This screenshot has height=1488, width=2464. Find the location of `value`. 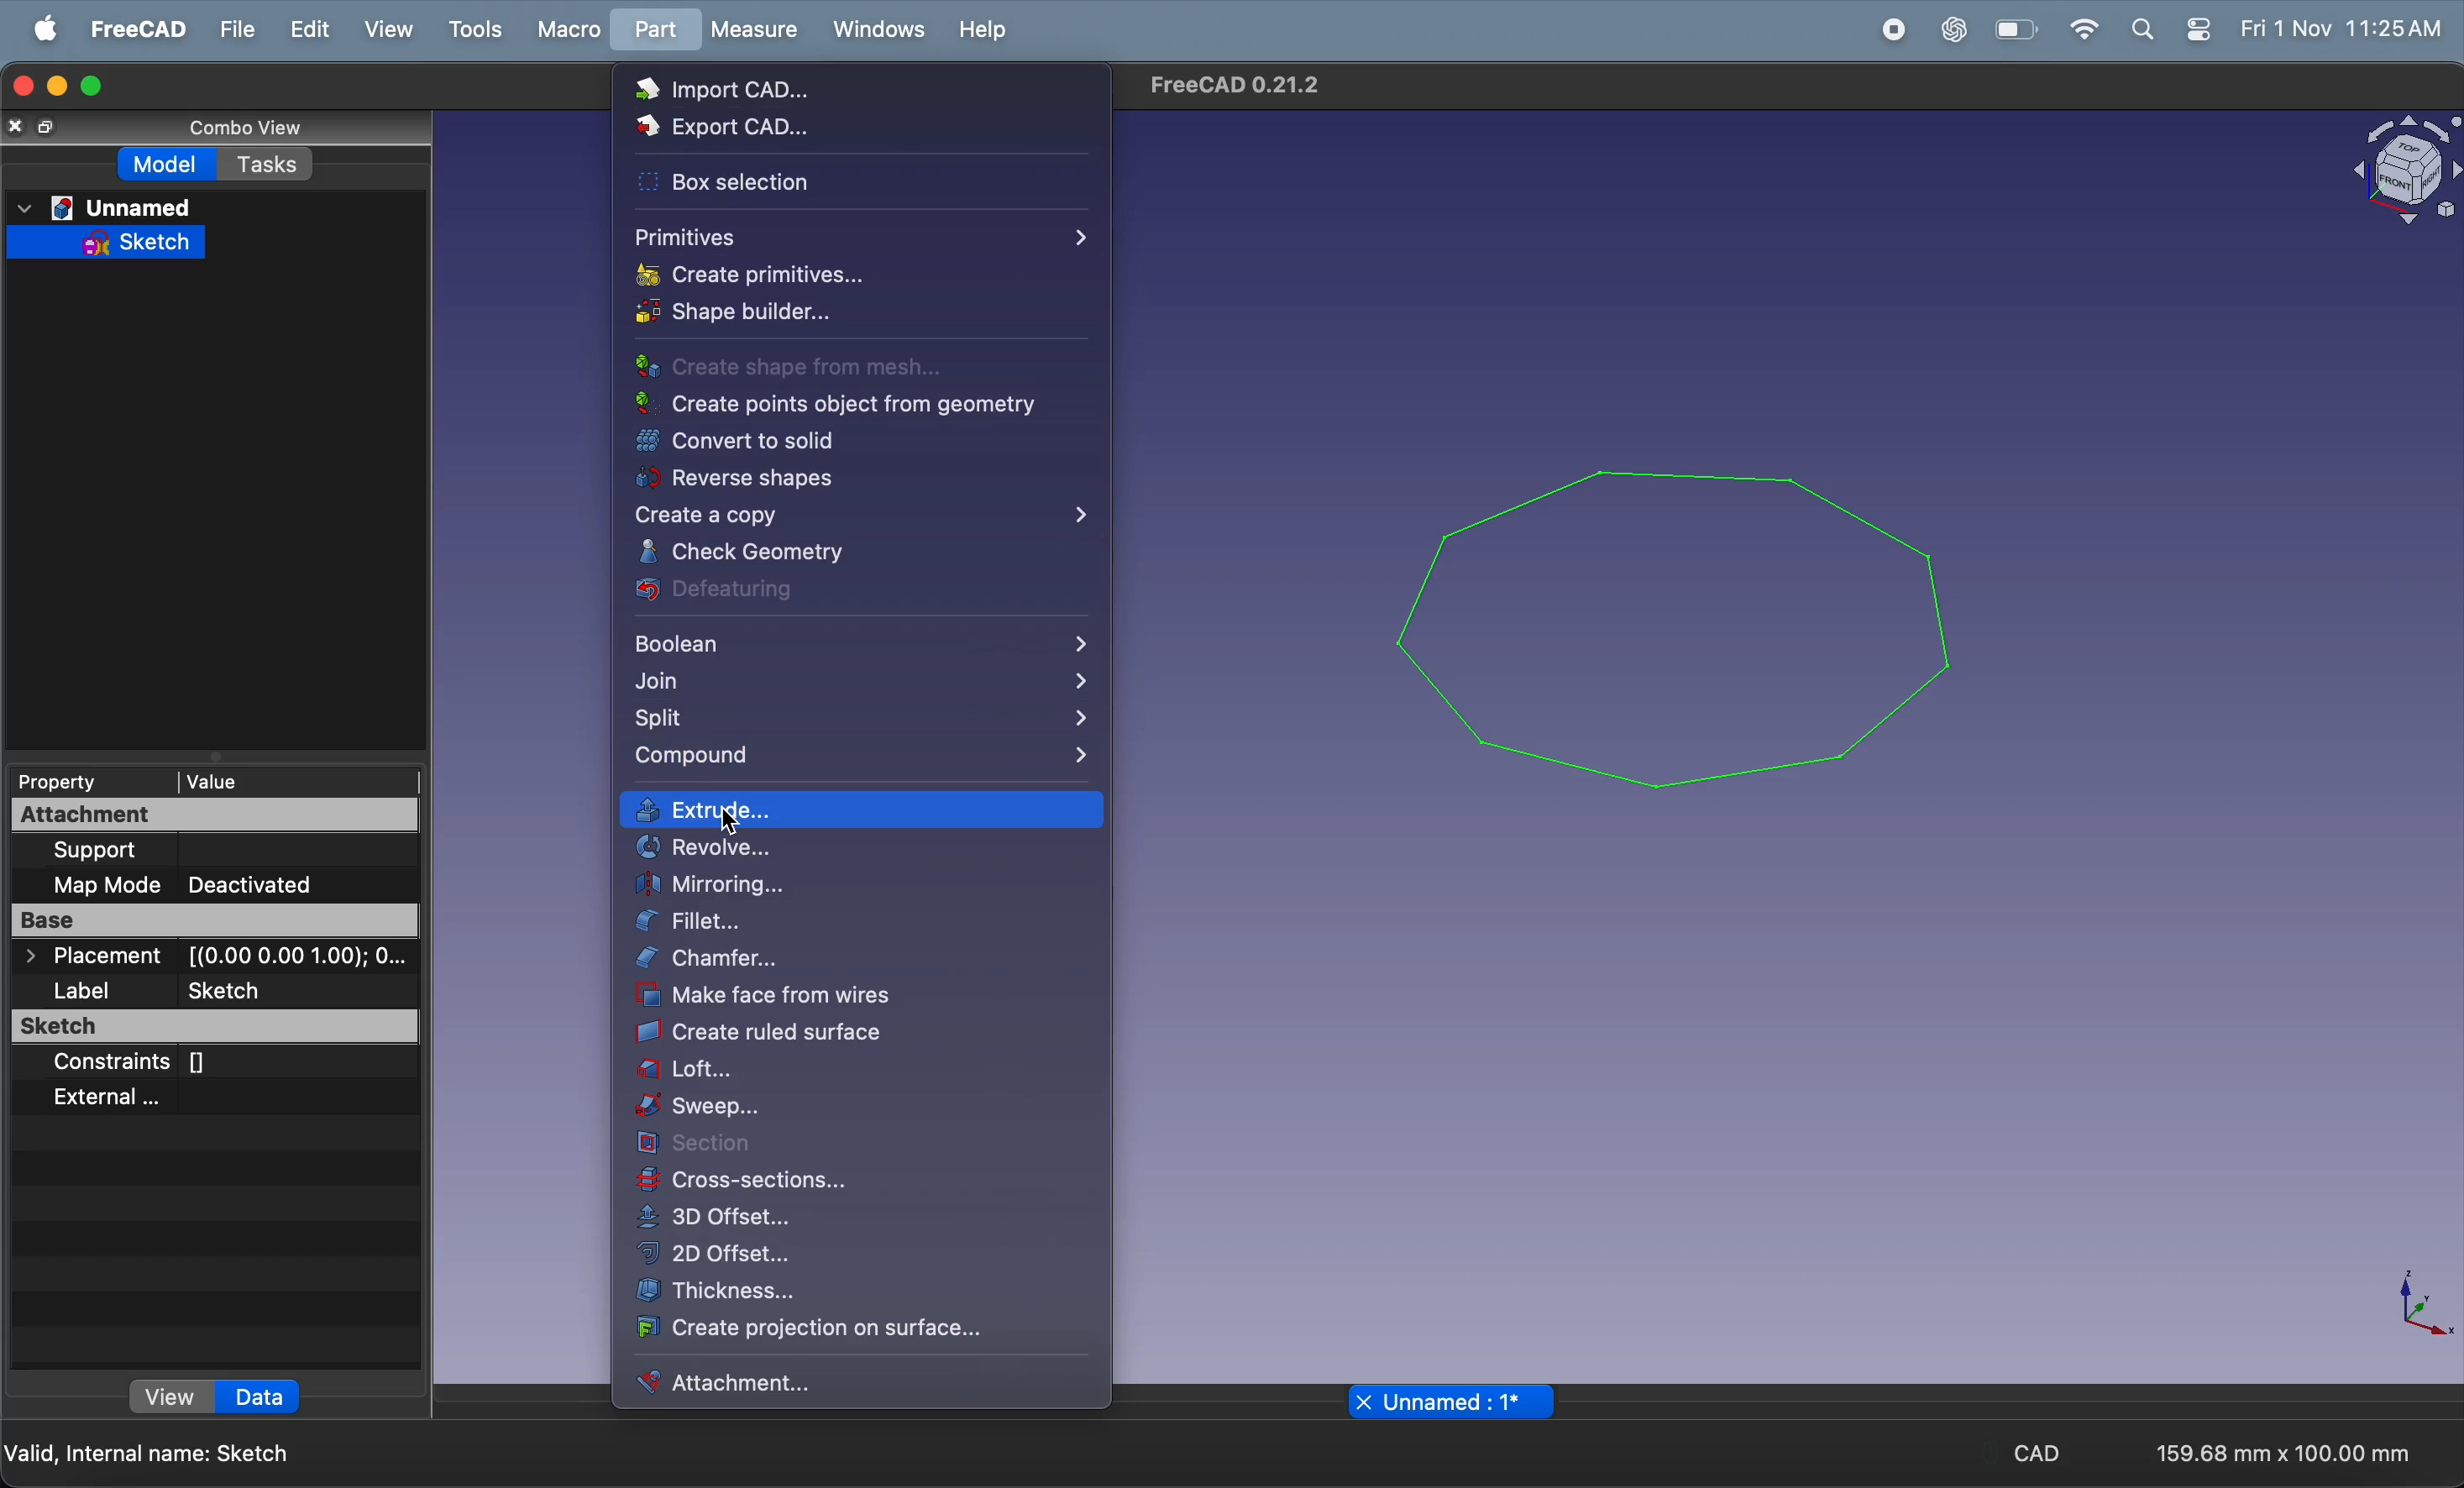

value is located at coordinates (296, 781).